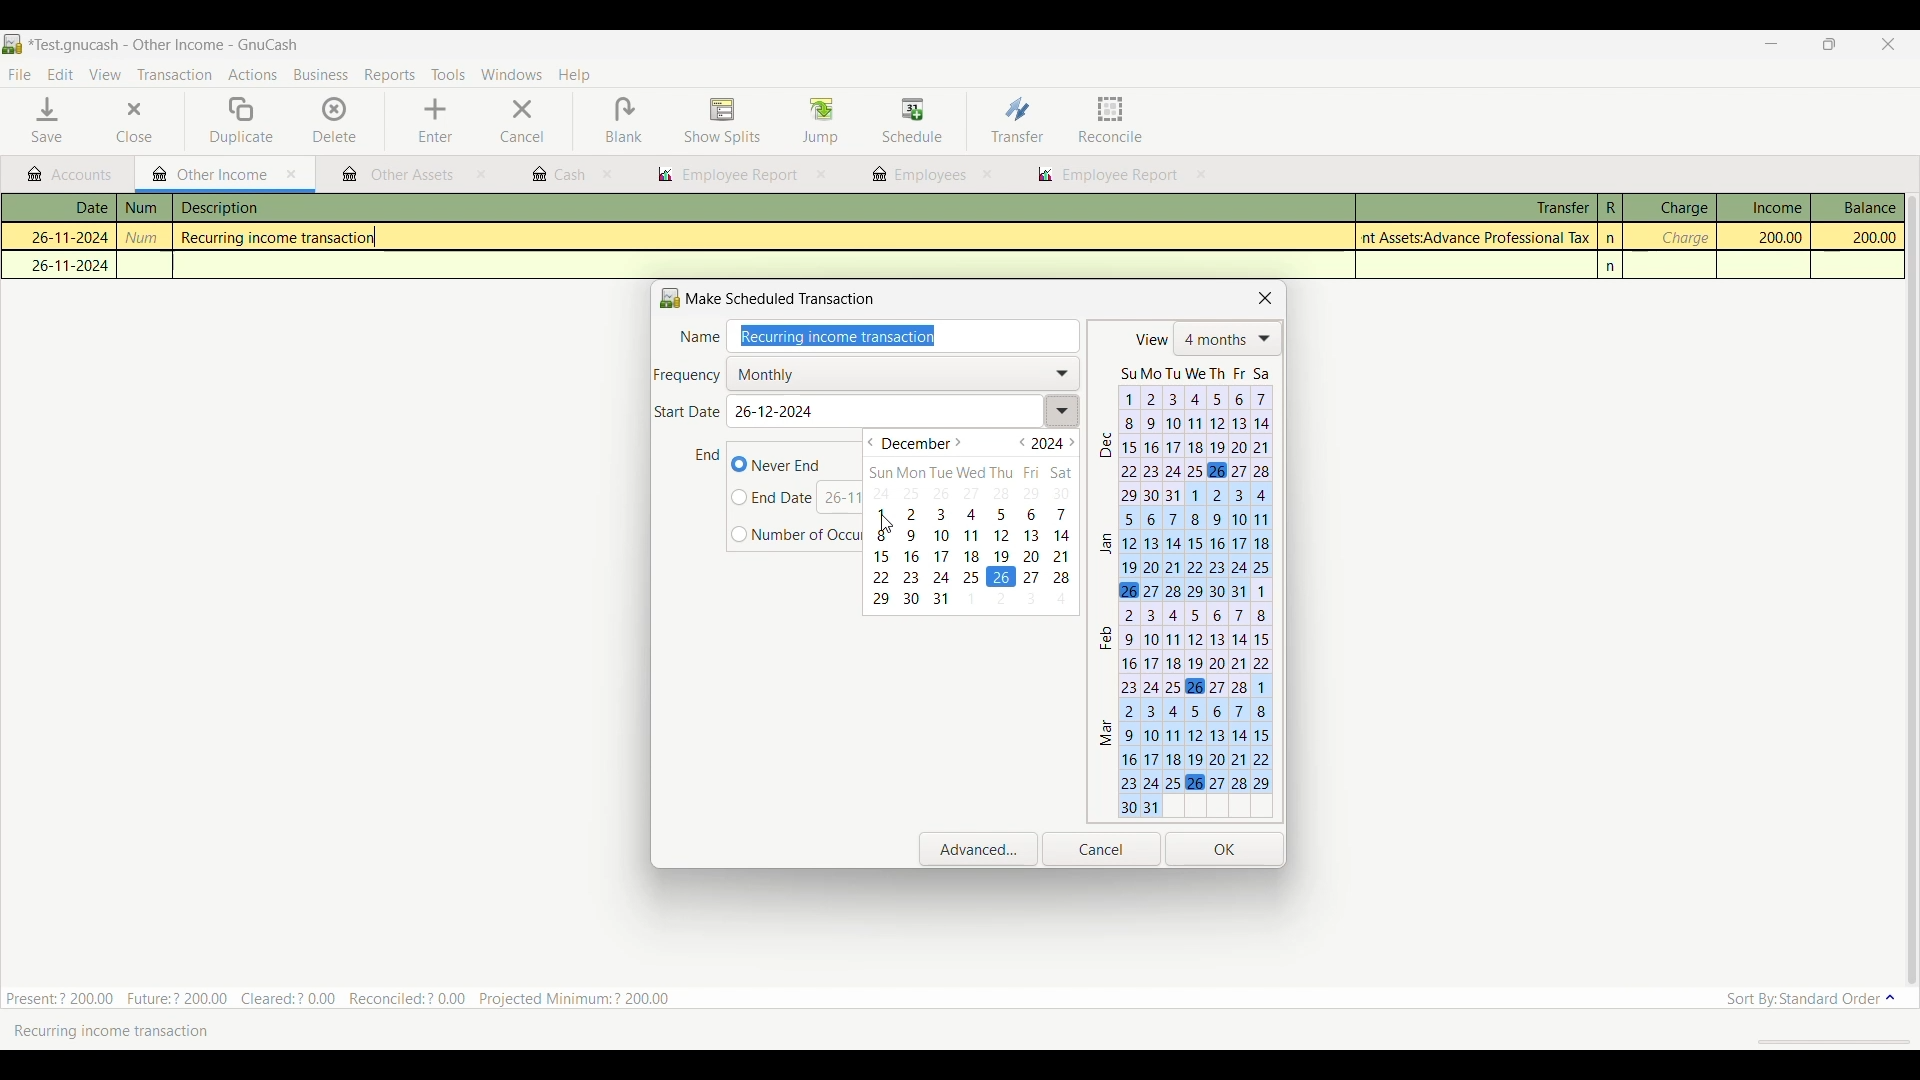 The image size is (1920, 1080). What do you see at coordinates (174, 75) in the screenshot?
I see `Transaction menu` at bounding box center [174, 75].